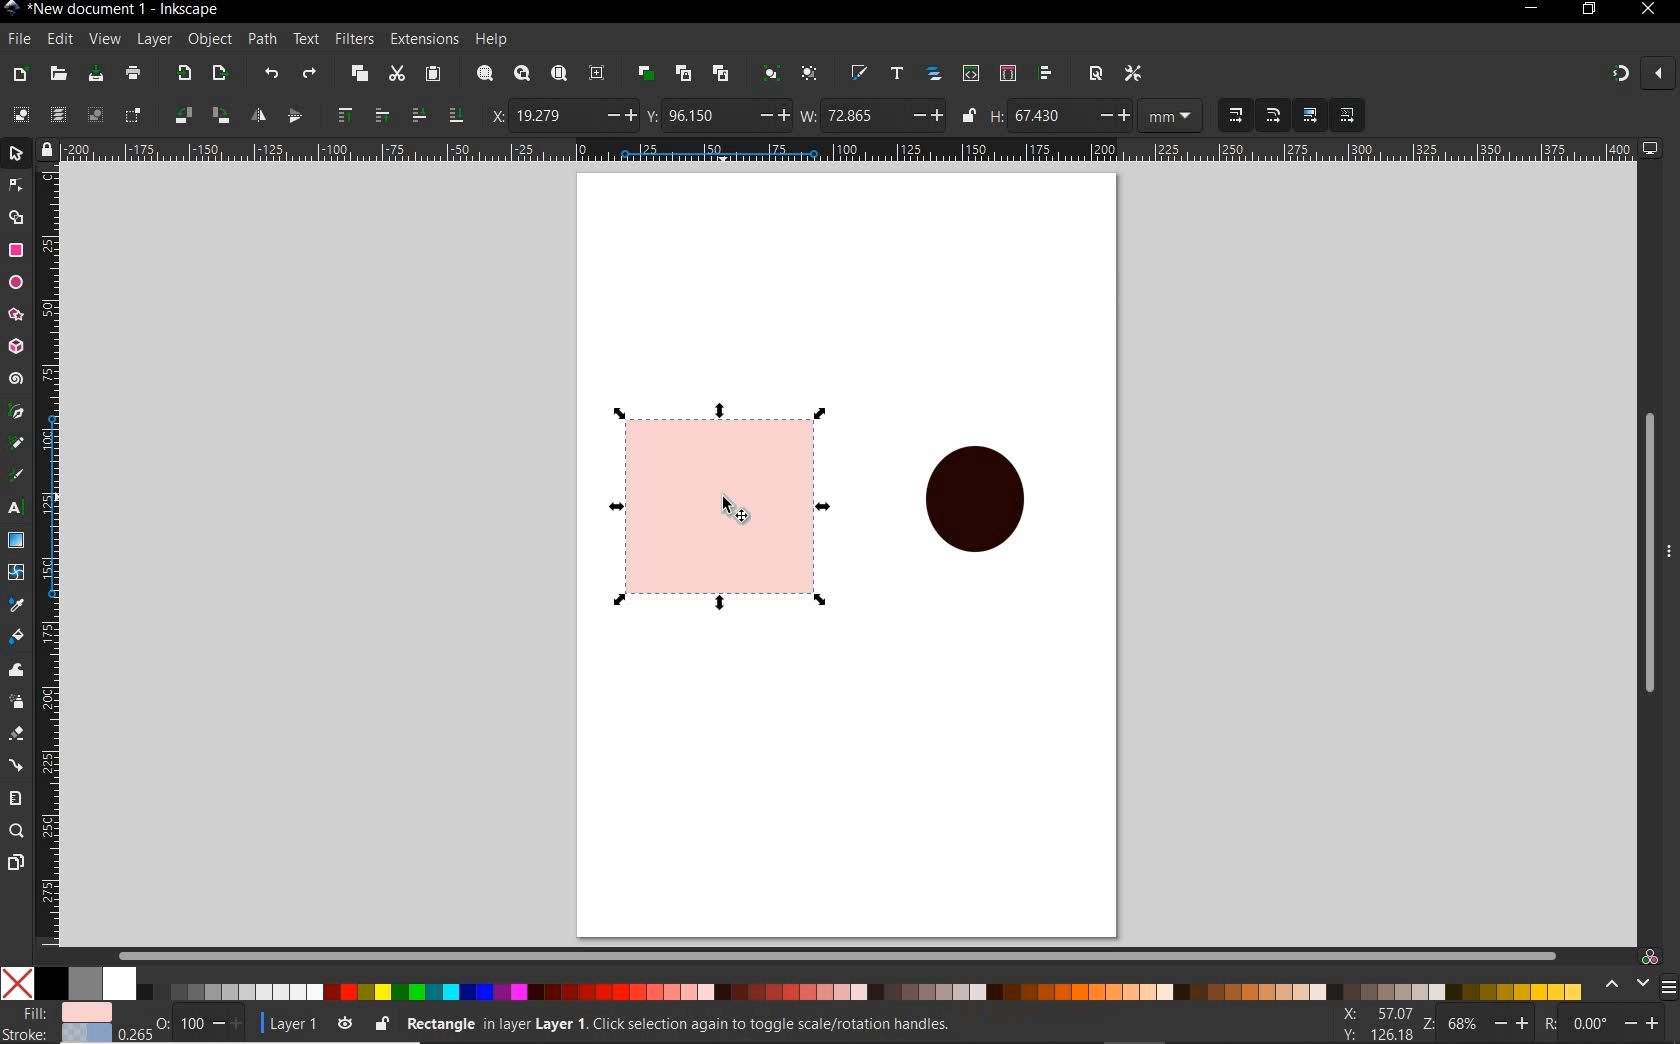 This screenshot has width=1680, height=1044. I want to click on scrollbar, so click(1649, 536).